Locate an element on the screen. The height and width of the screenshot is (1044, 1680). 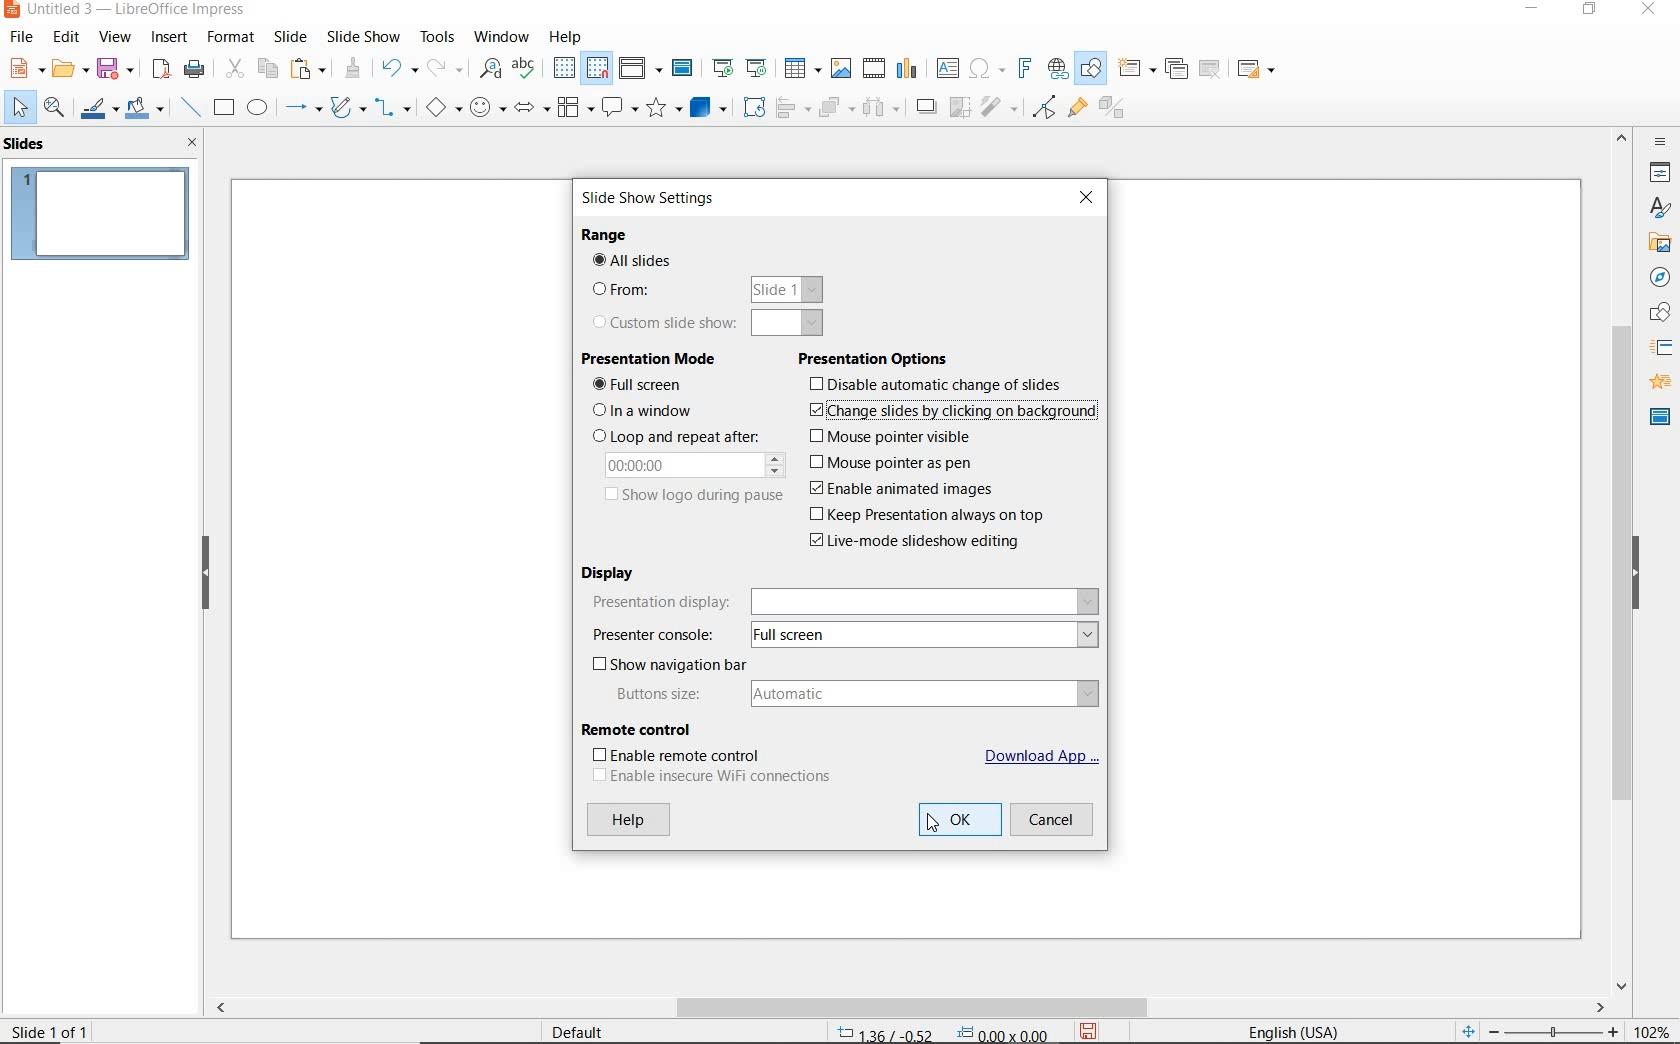
CUT is located at coordinates (236, 67).